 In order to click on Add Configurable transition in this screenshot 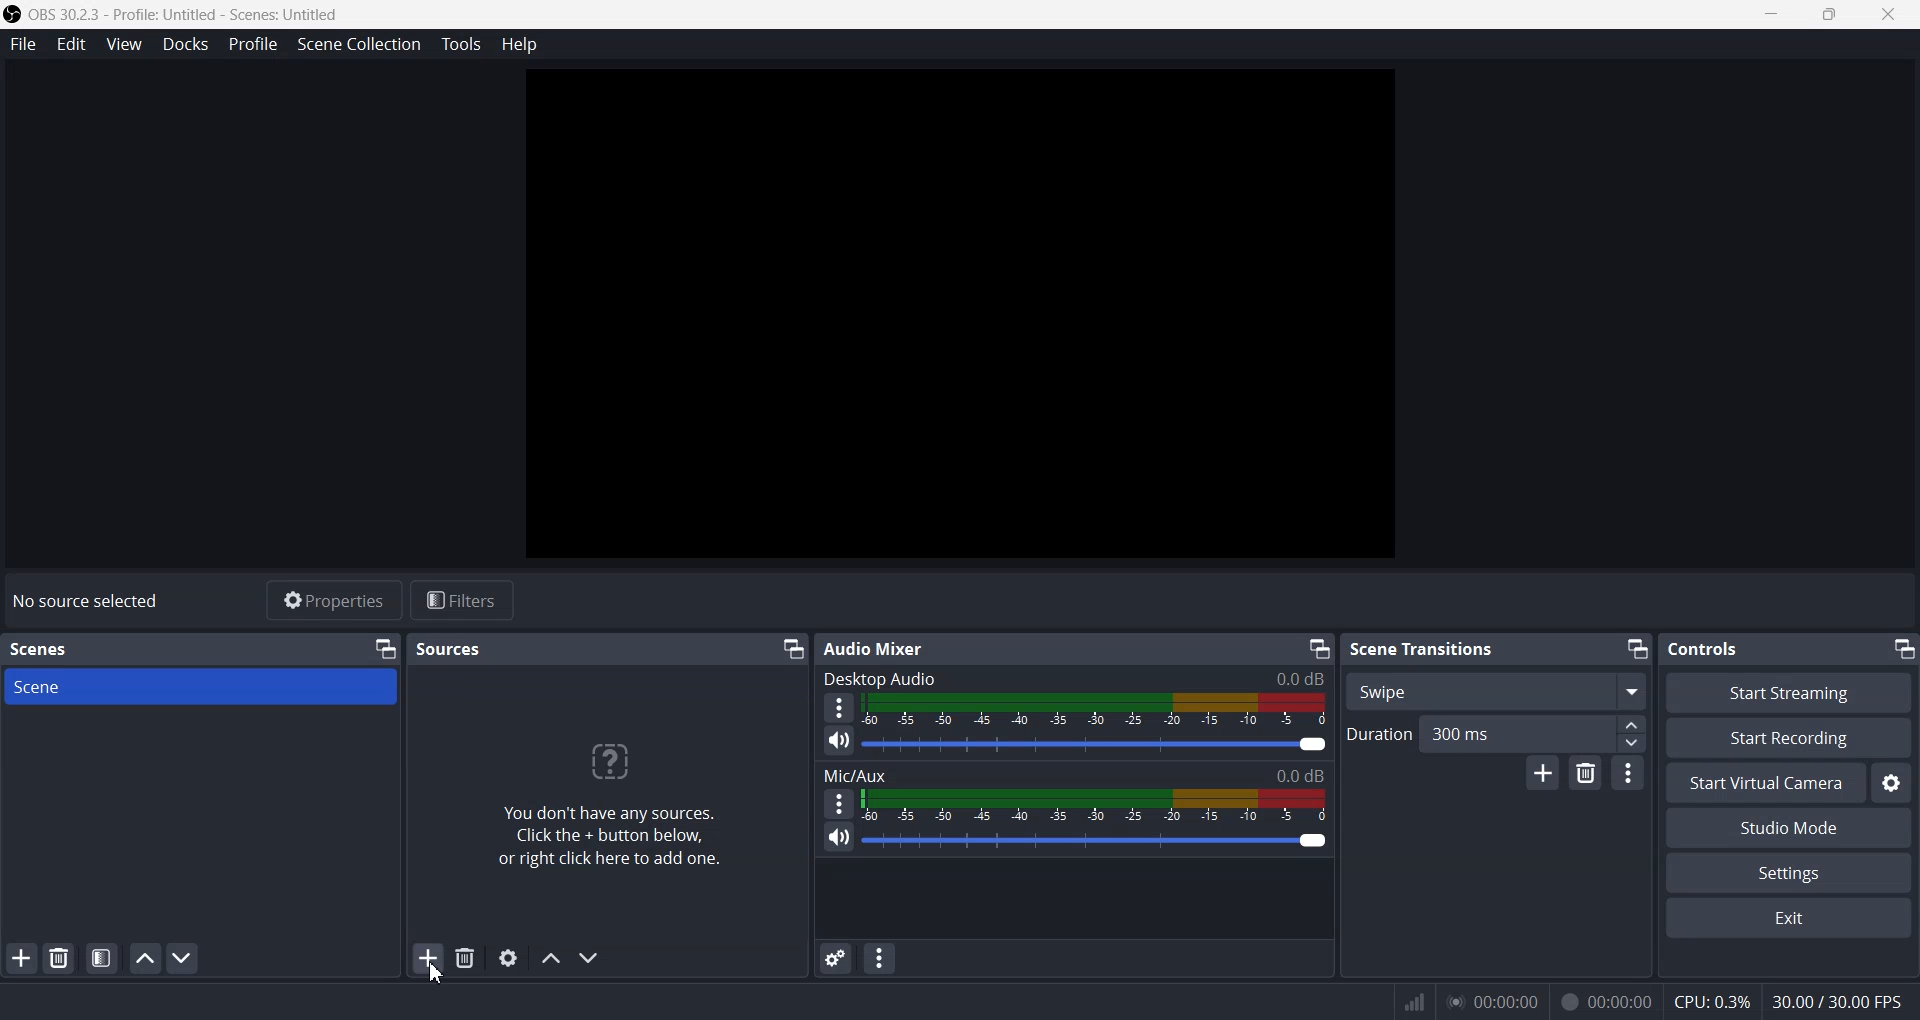, I will do `click(1541, 774)`.